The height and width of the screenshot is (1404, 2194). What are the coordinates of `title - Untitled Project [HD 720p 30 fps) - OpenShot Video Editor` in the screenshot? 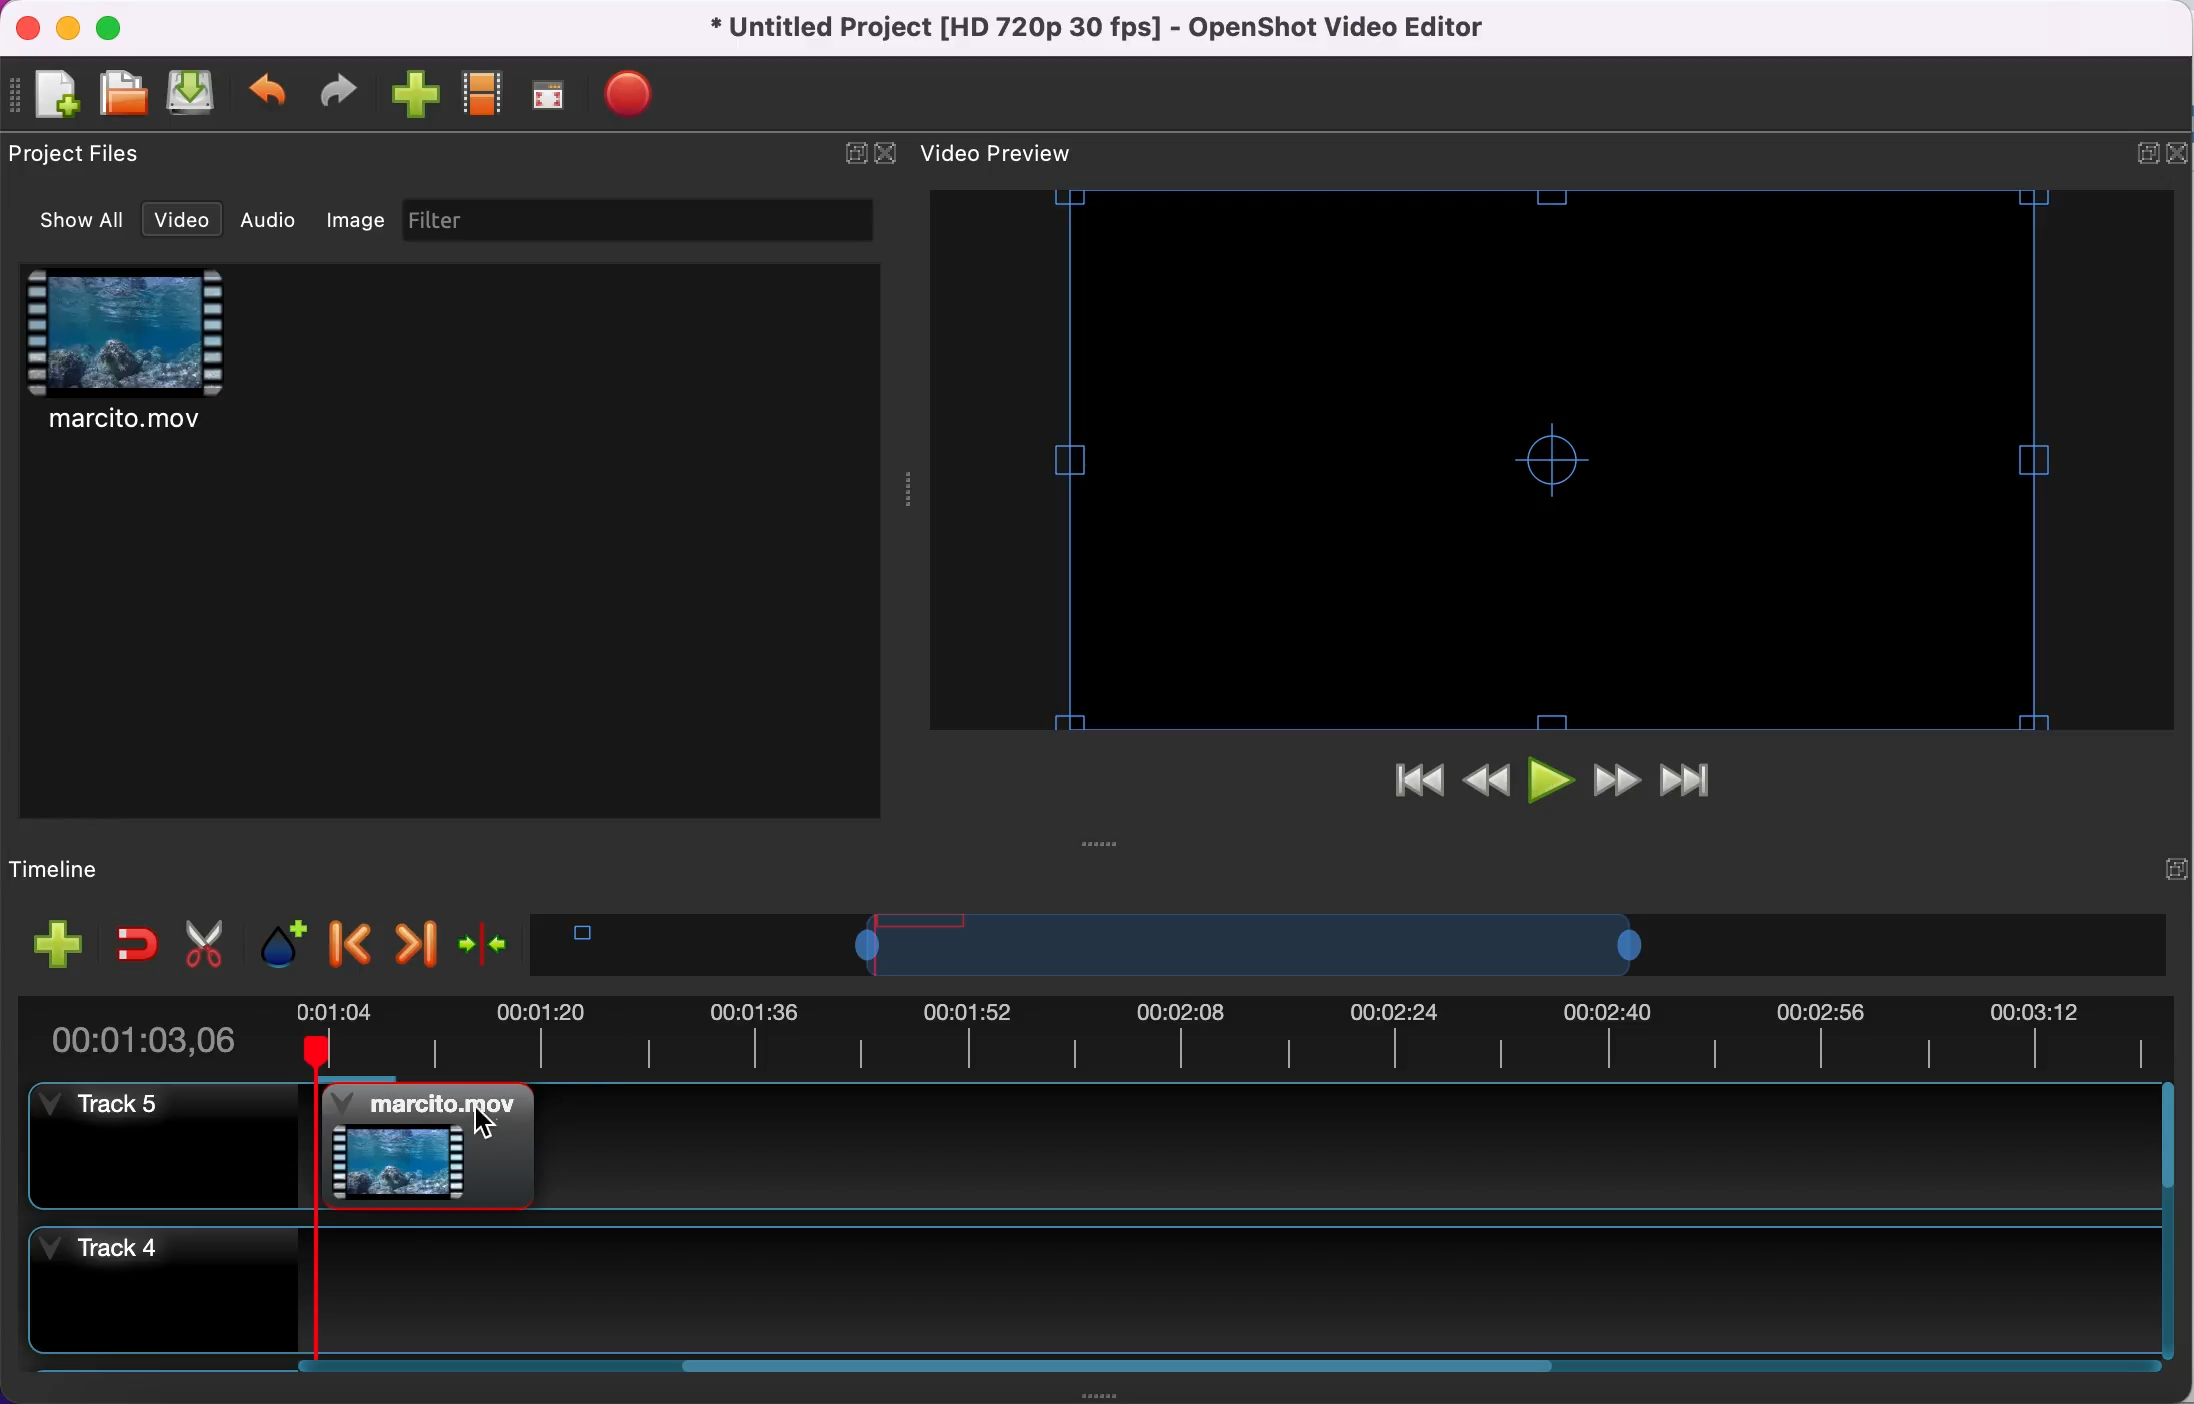 It's located at (1107, 29).